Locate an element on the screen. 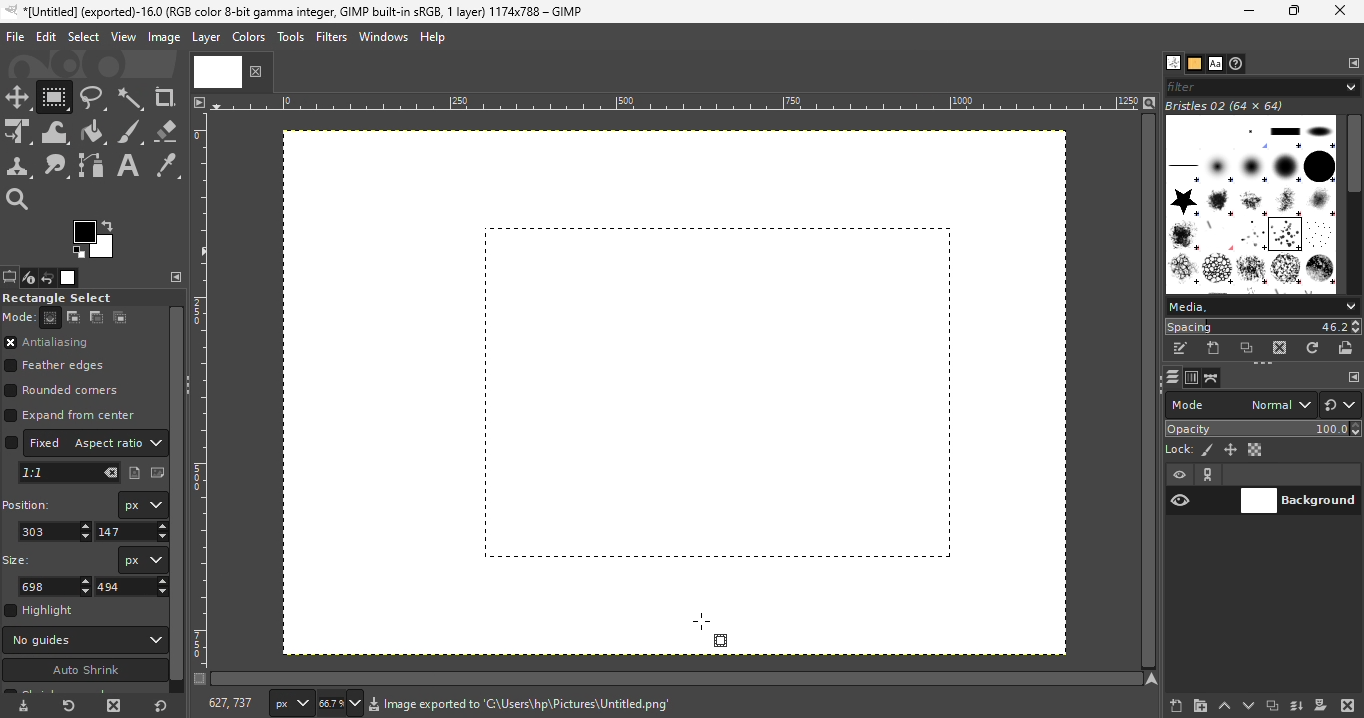  Merge all visible layers with the last used values is located at coordinates (1296, 706).